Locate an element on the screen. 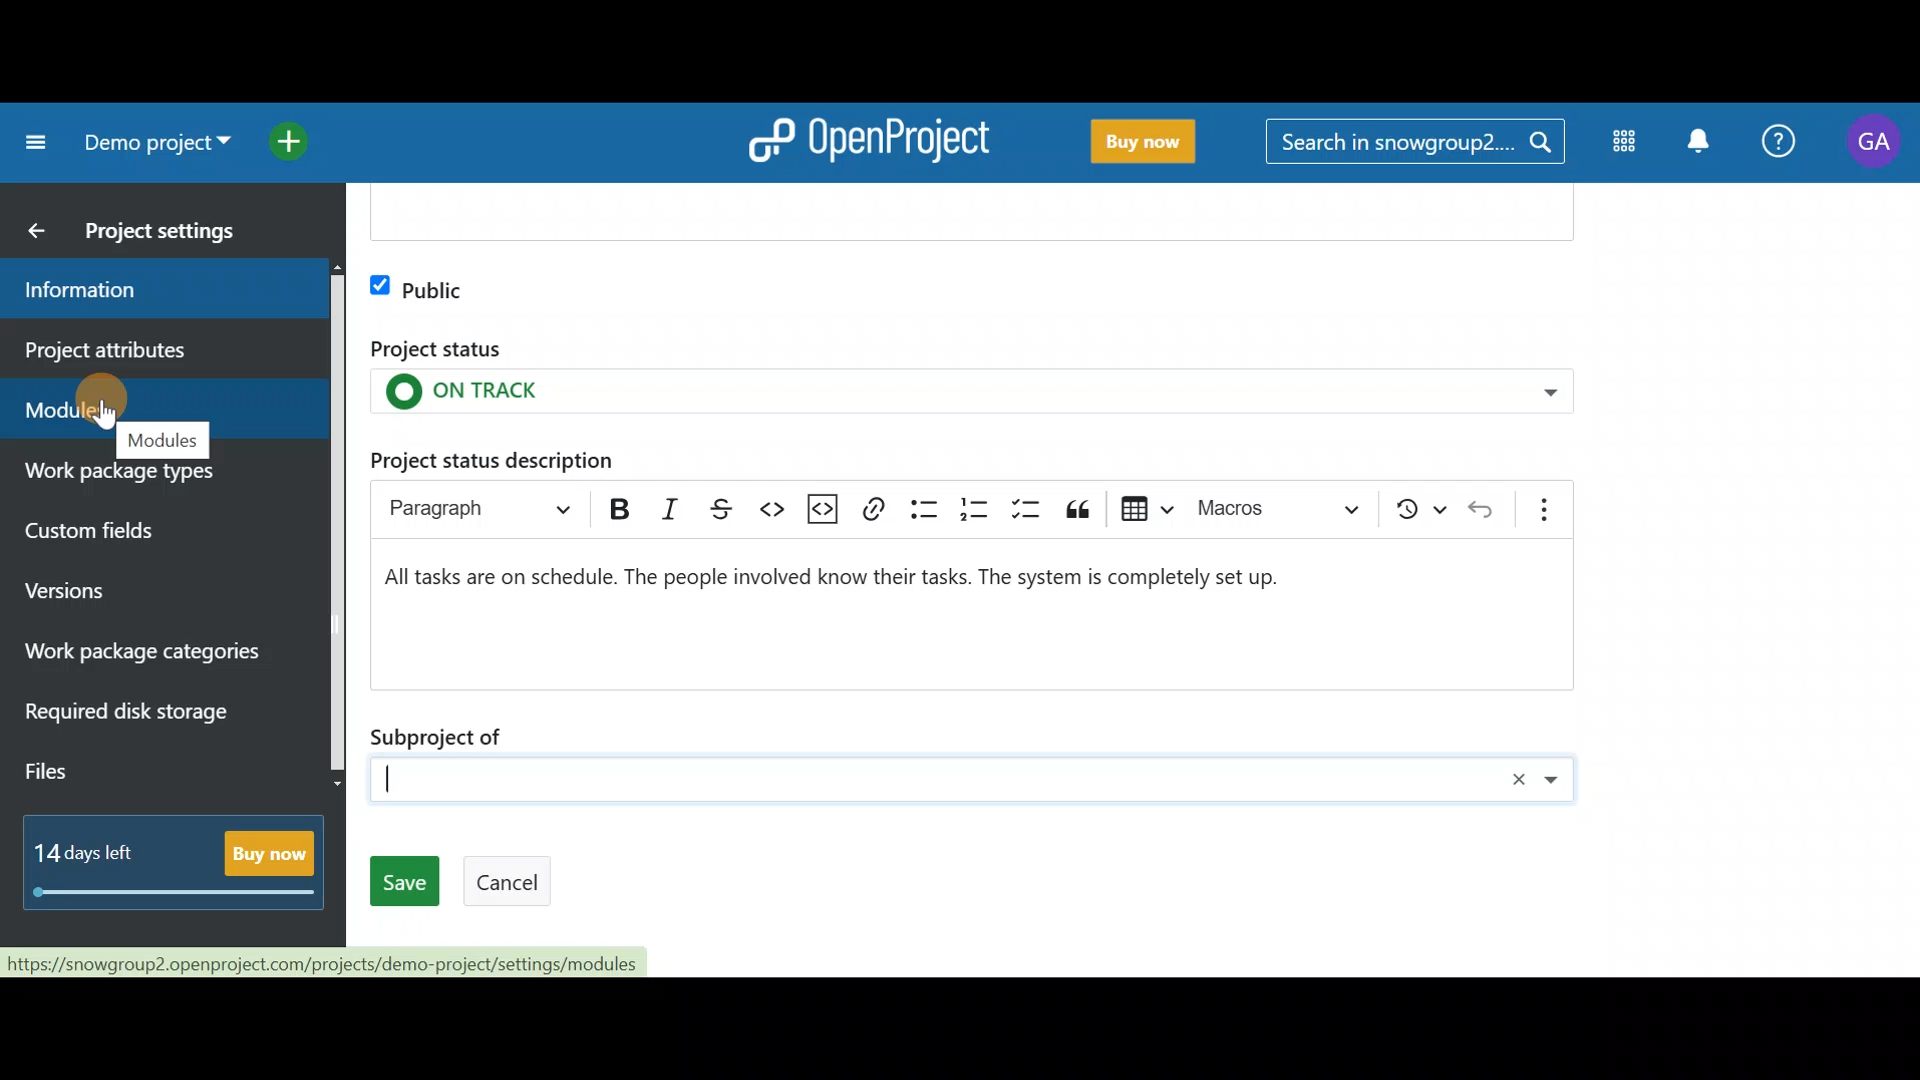 The width and height of the screenshot is (1920, 1080). Insert table is located at coordinates (1141, 507).